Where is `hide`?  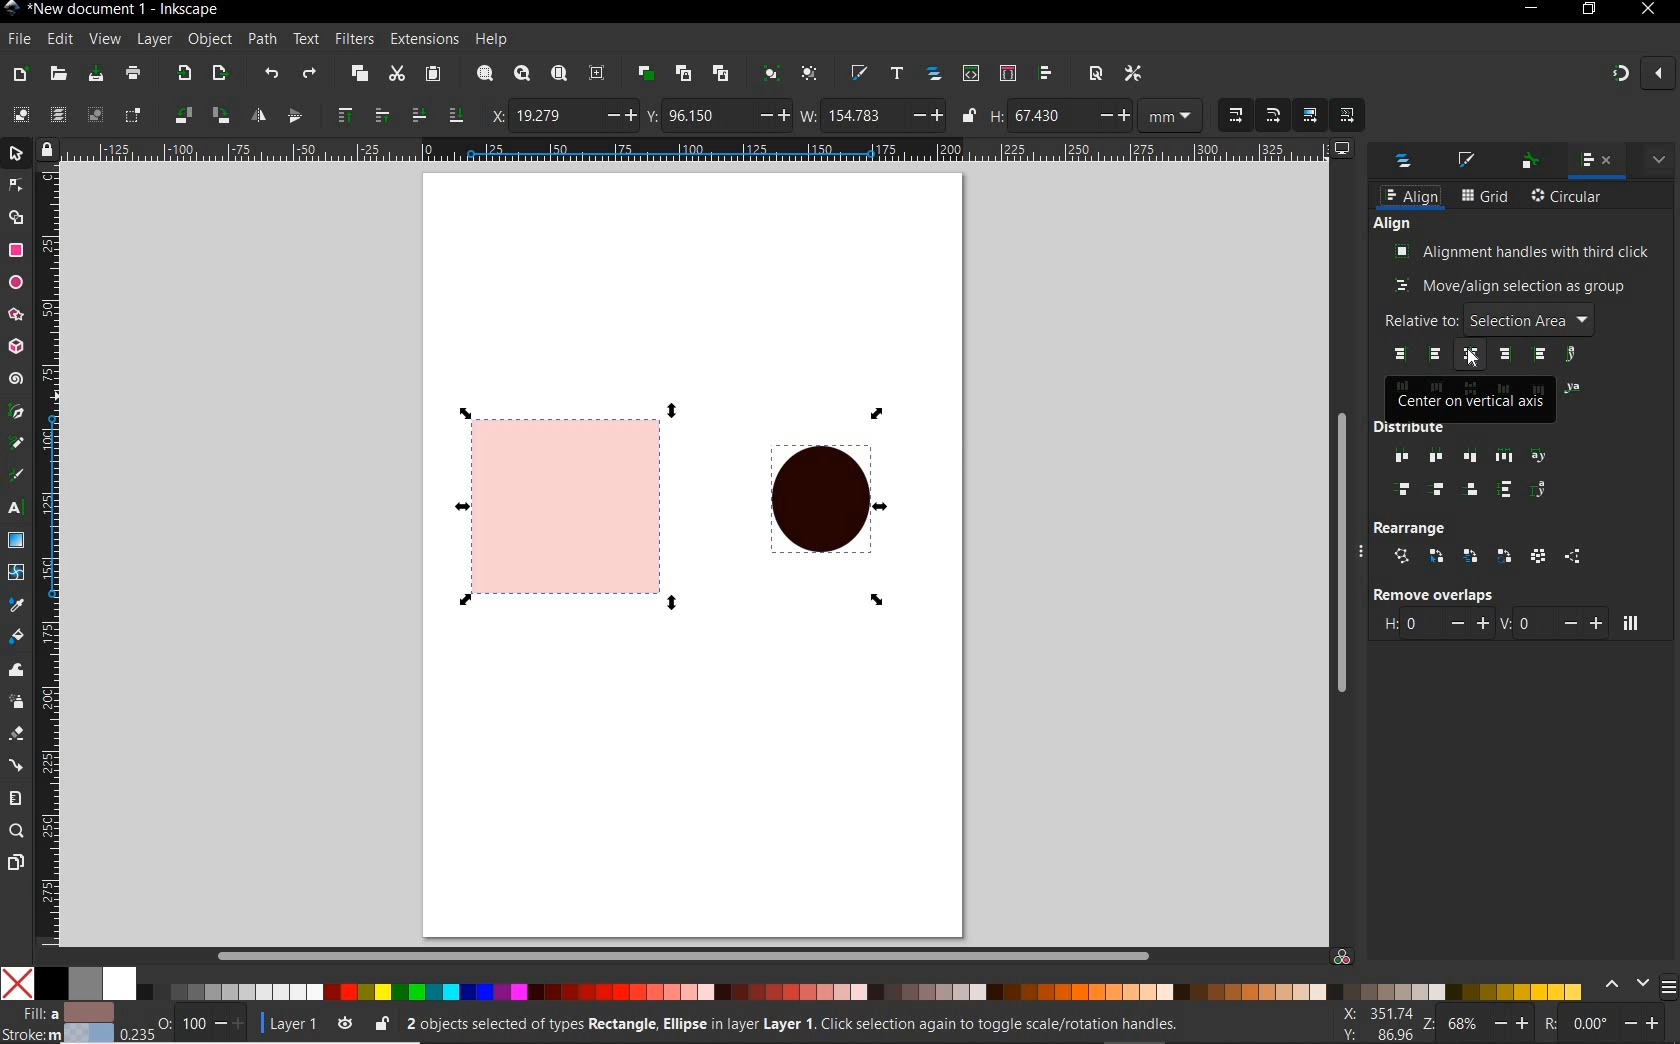
hide is located at coordinates (1367, 554).